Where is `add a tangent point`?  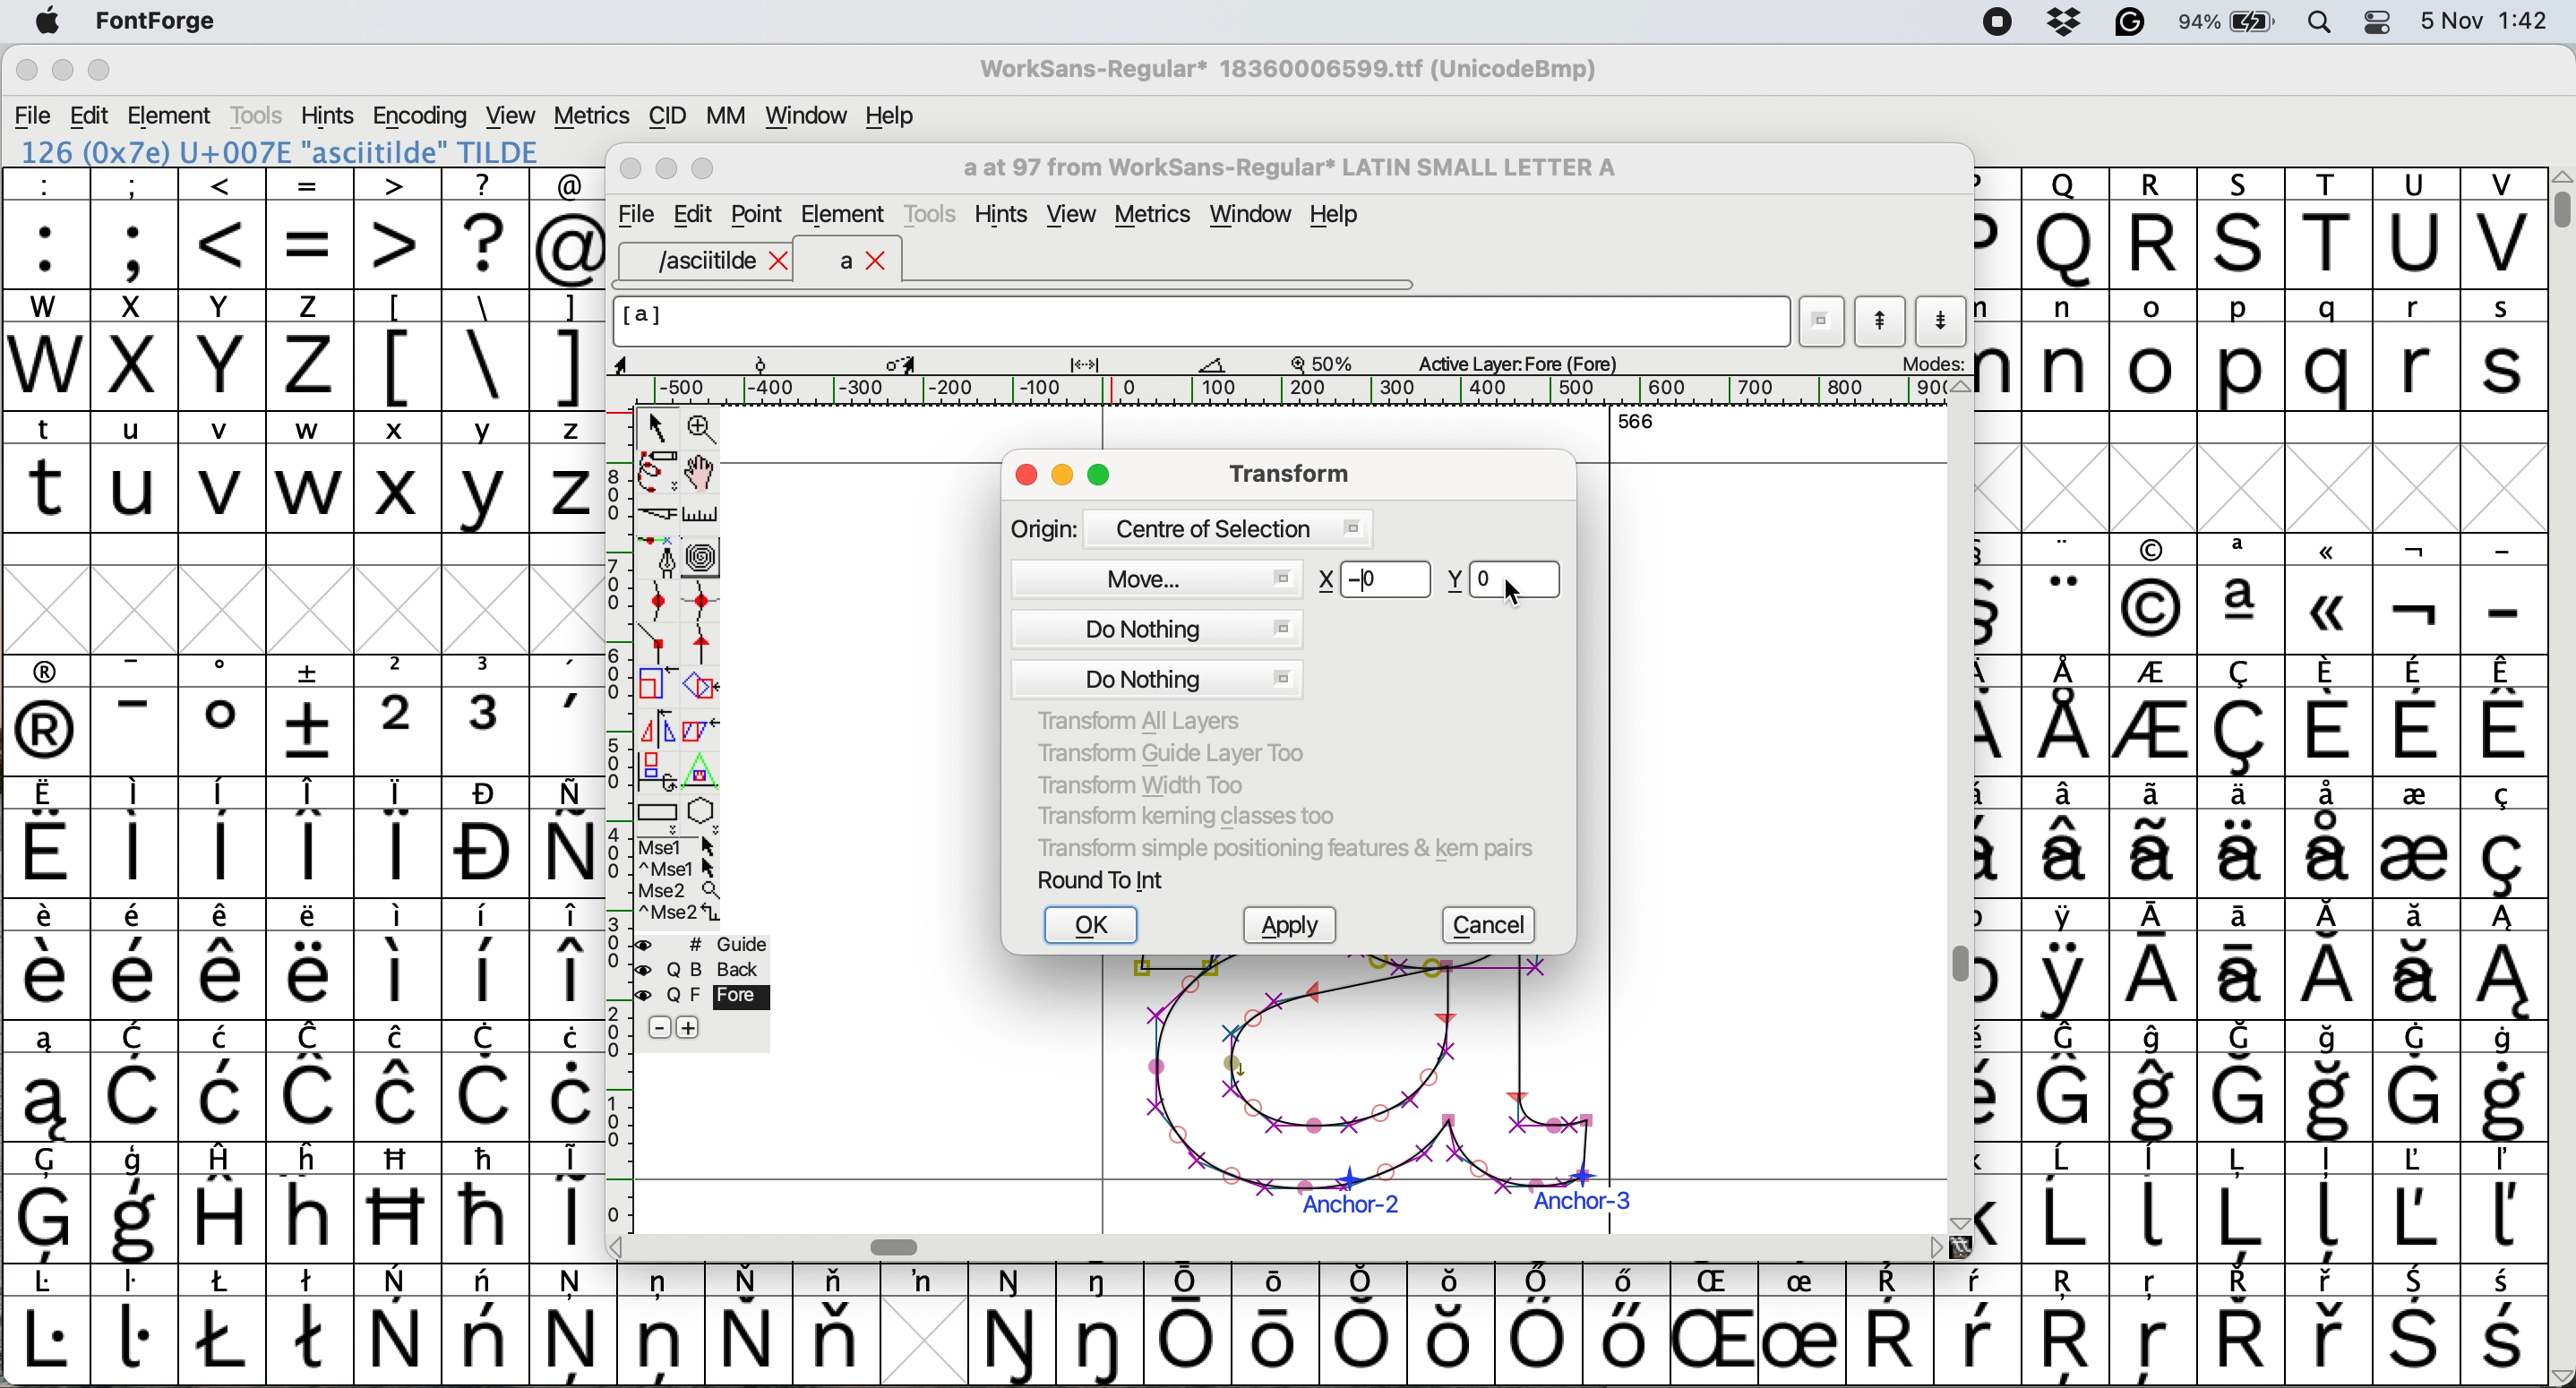
add a tangent point is located at coordinates (706, 643).